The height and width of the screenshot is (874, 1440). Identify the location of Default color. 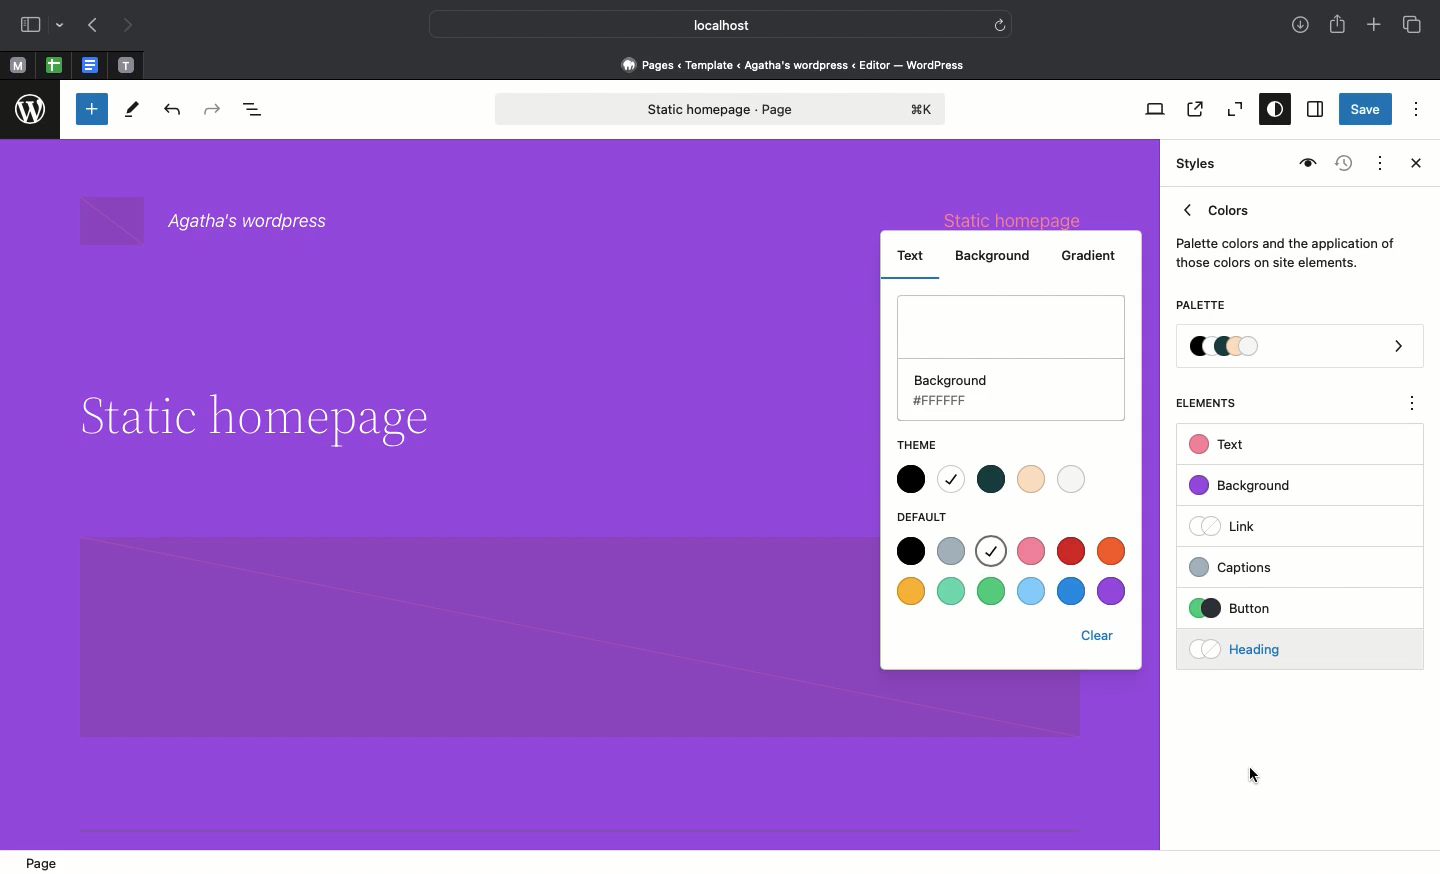
(1014, 573).